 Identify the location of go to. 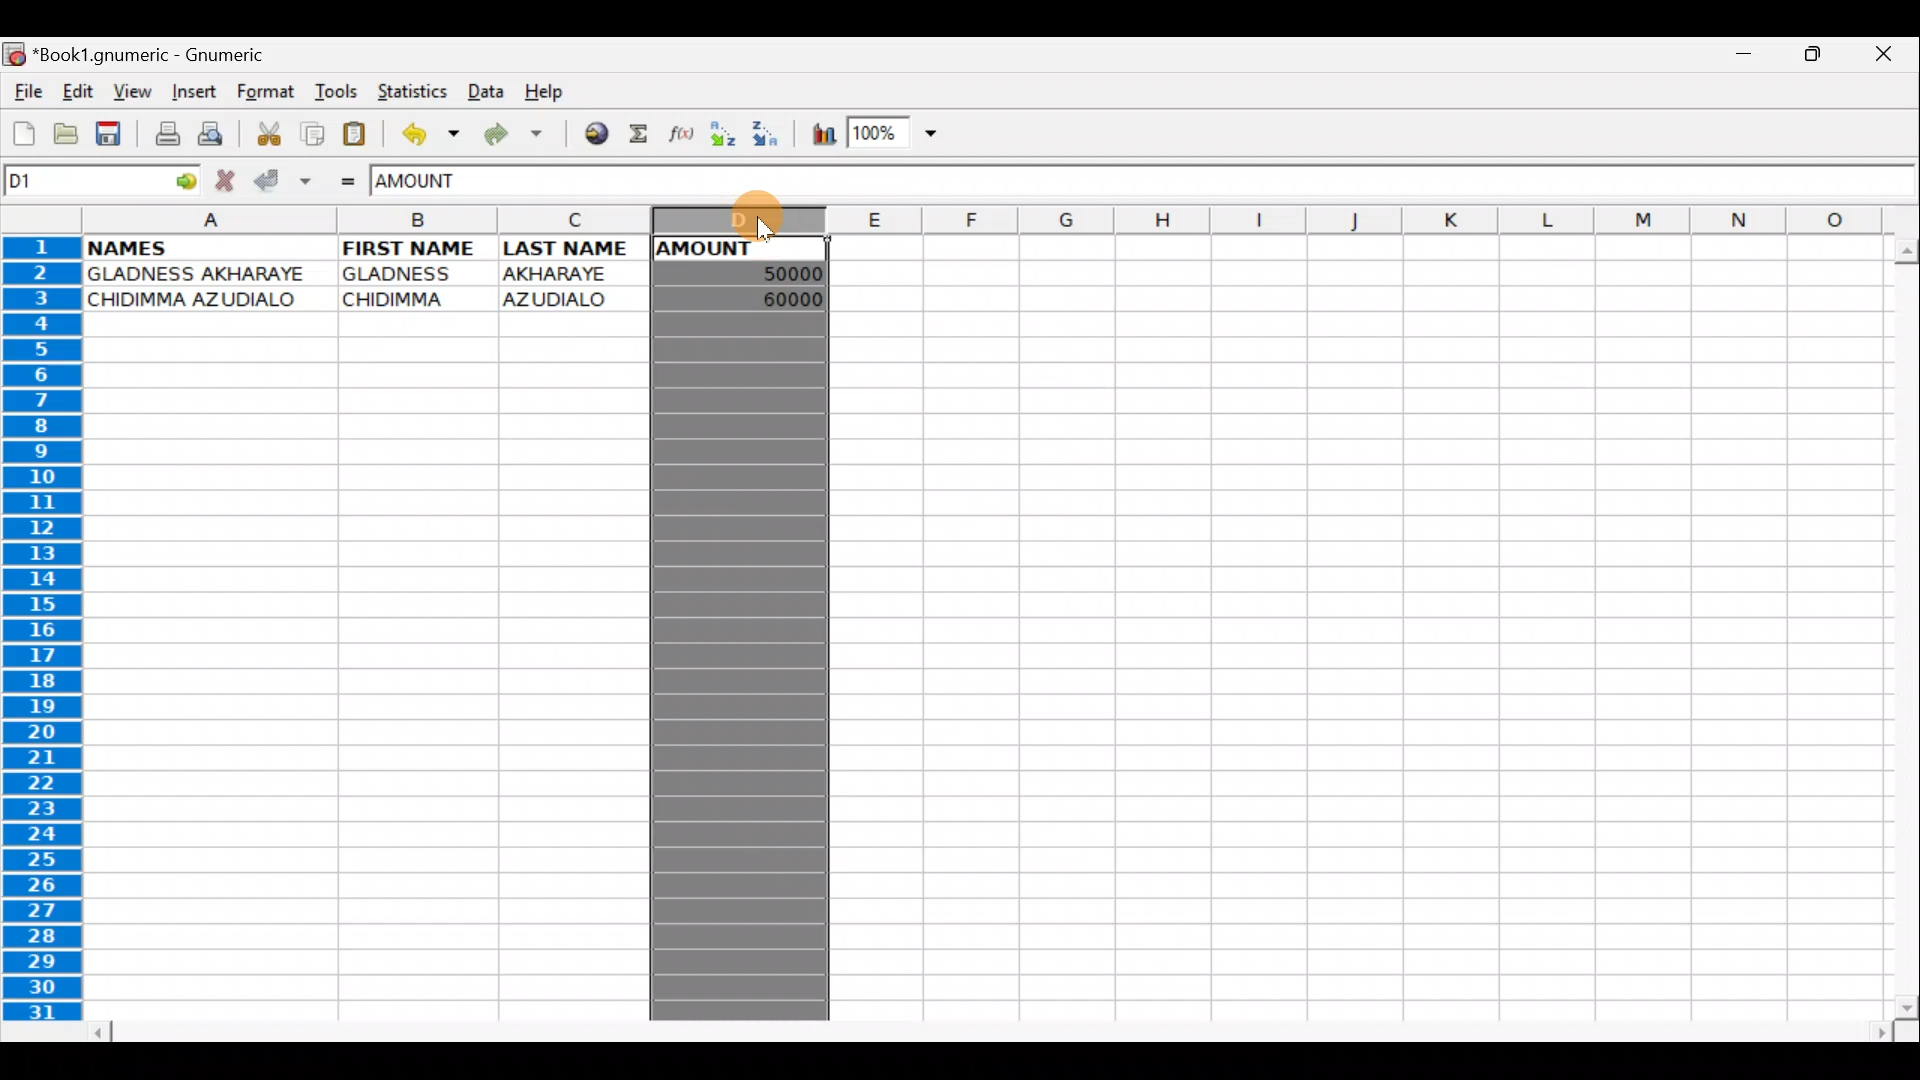
(190, 182).